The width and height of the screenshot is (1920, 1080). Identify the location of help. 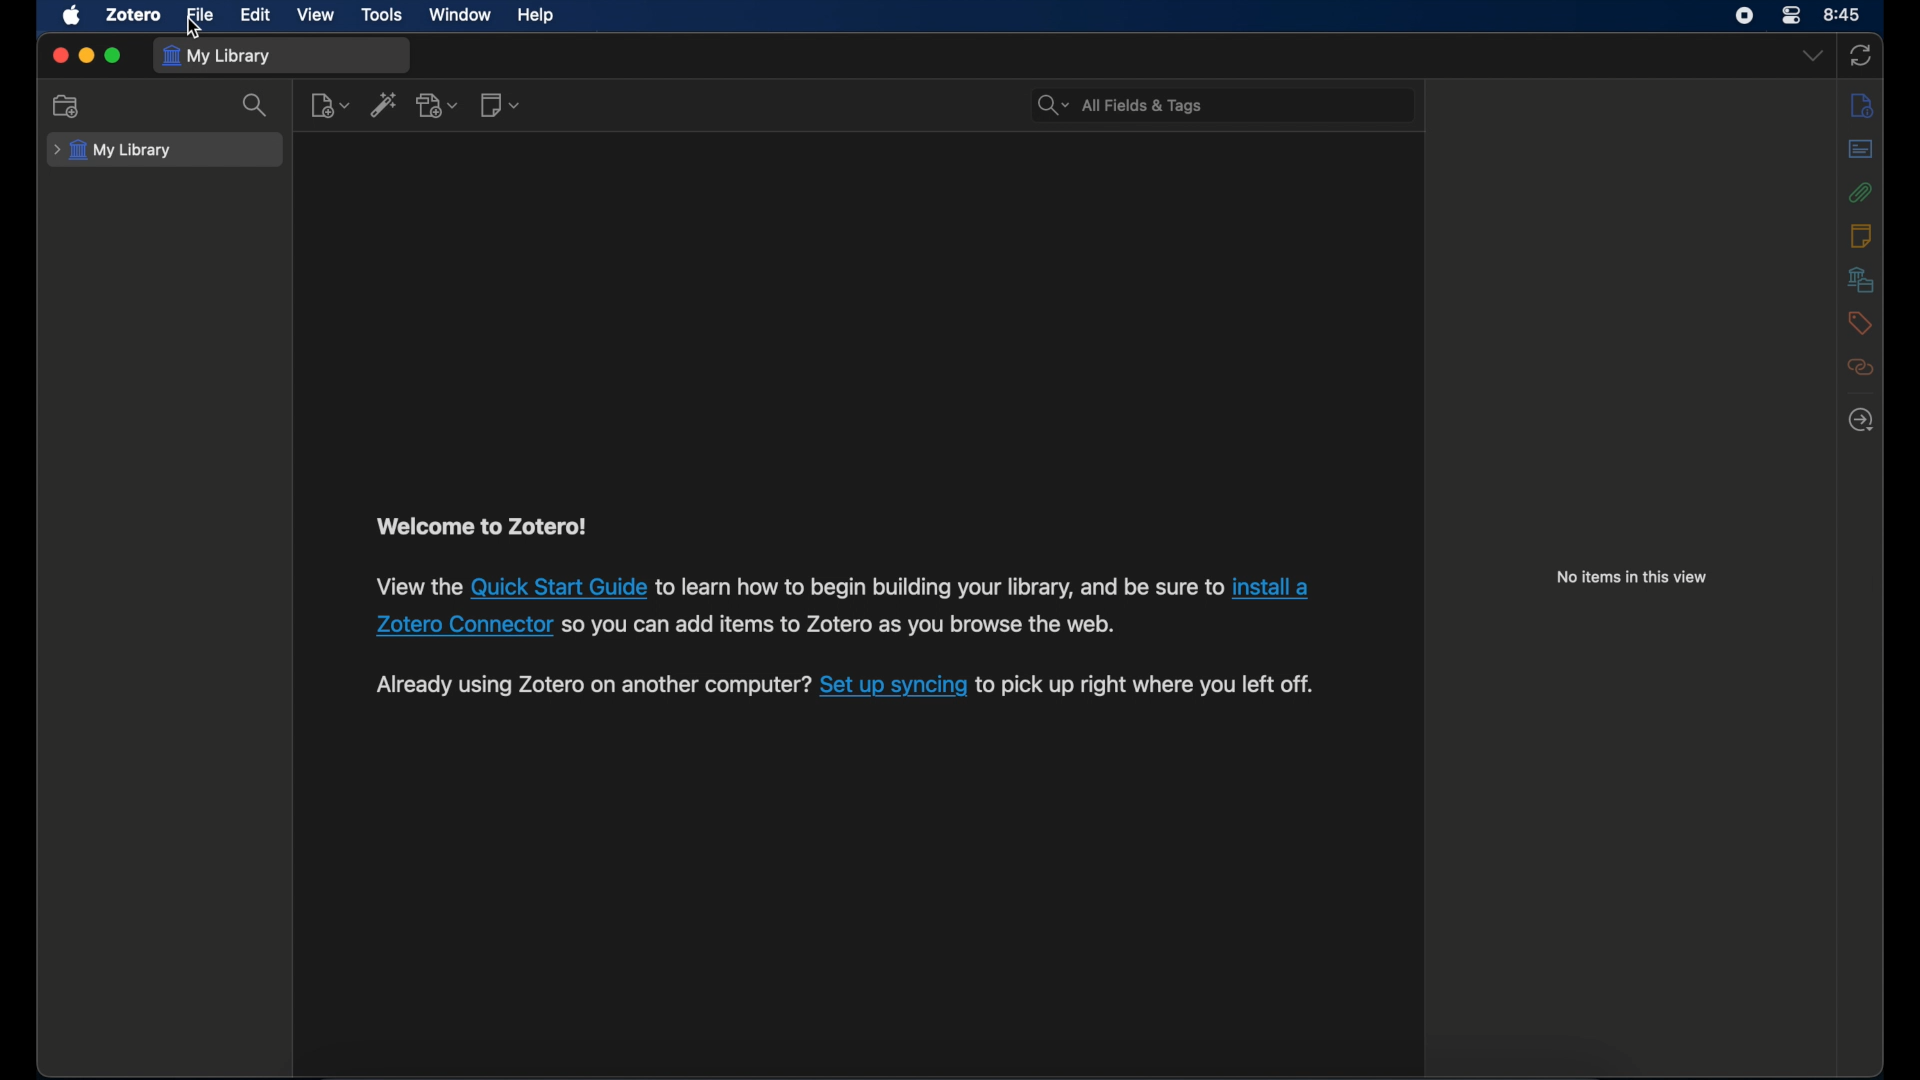
(538, 16).